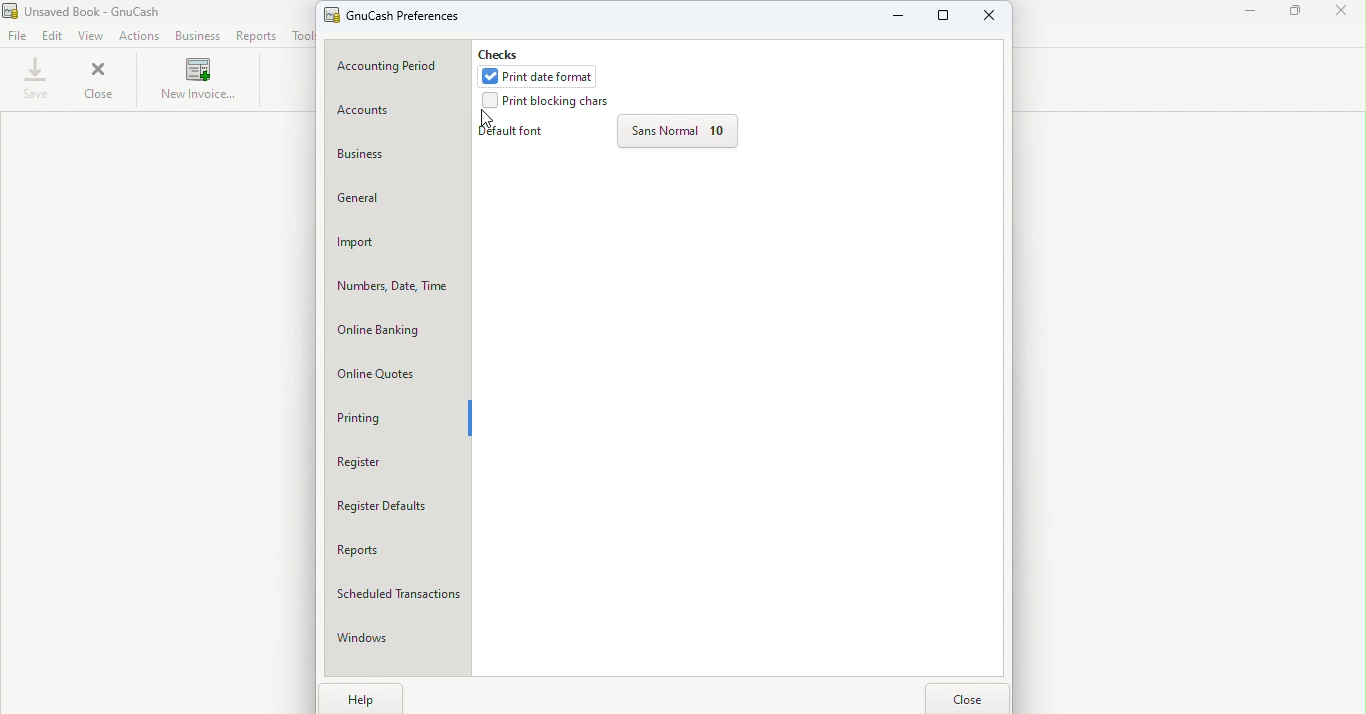 This screenshot has width=1366, height=714. What do you see at coordinates (301, 35) in the screenshot?
I see `Tools` at bounding box center [301, 35].